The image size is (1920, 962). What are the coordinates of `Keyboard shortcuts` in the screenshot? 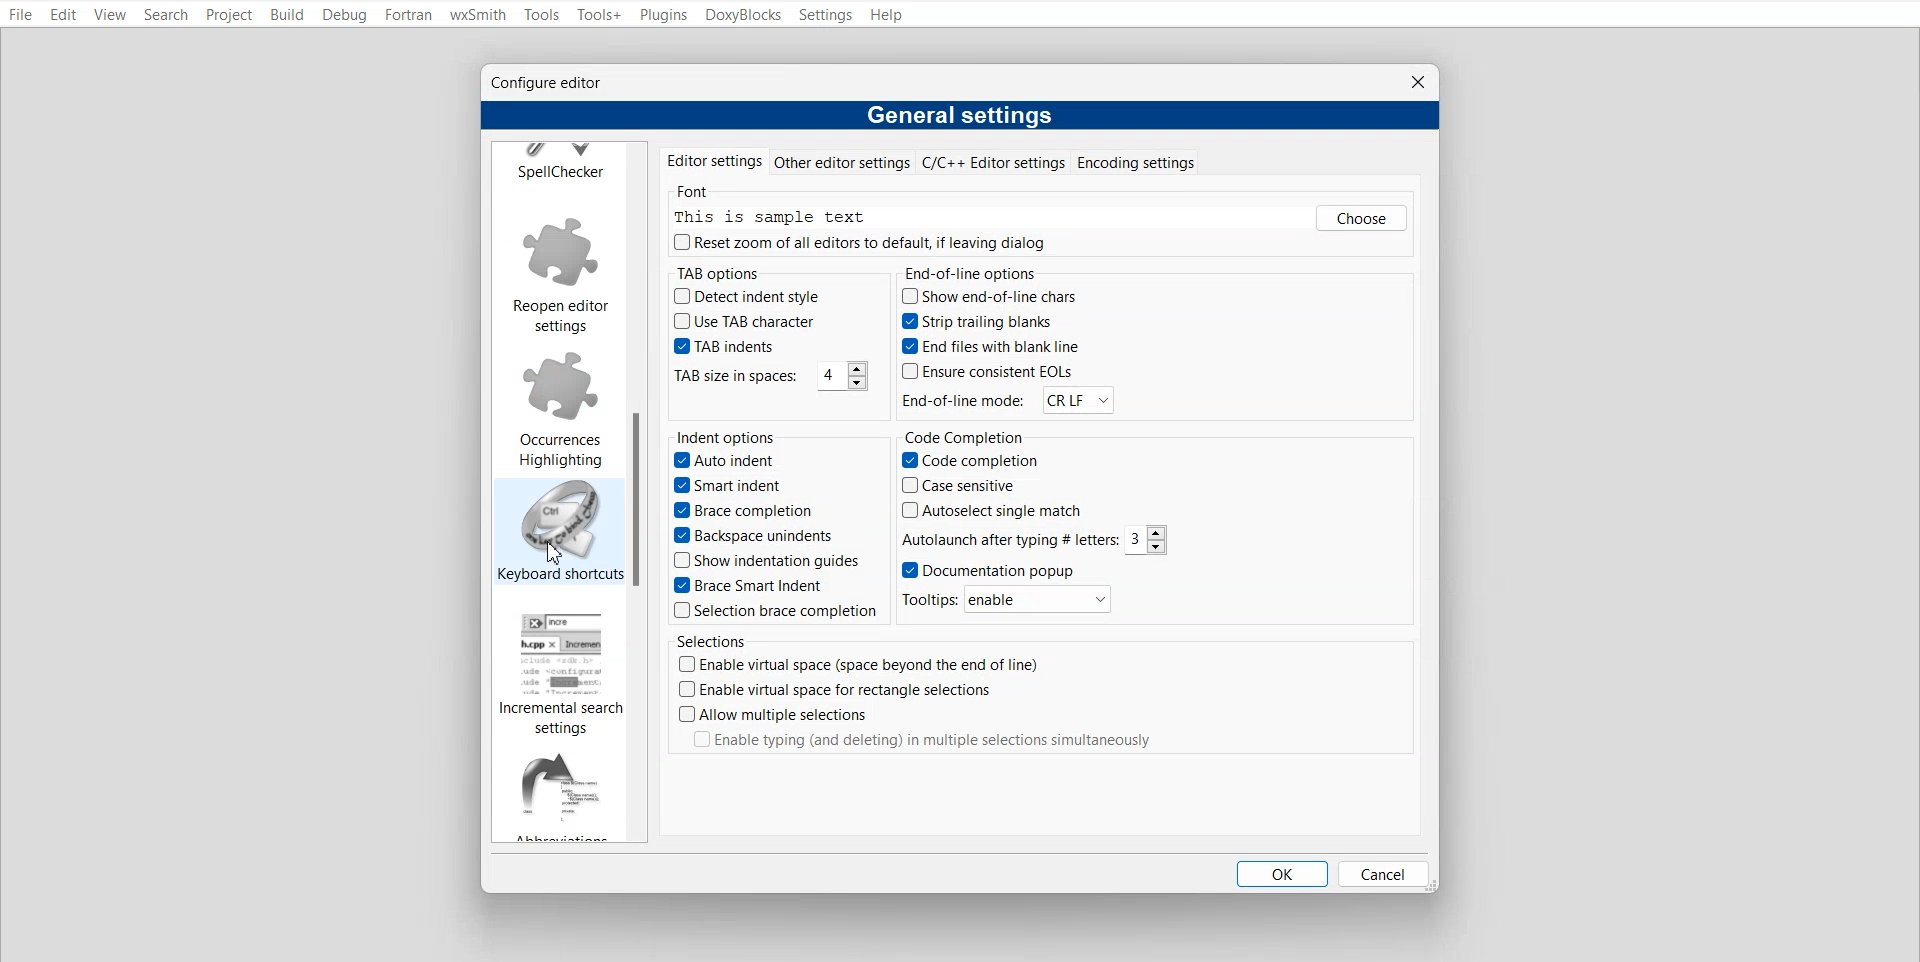 It's located at (561, 531).